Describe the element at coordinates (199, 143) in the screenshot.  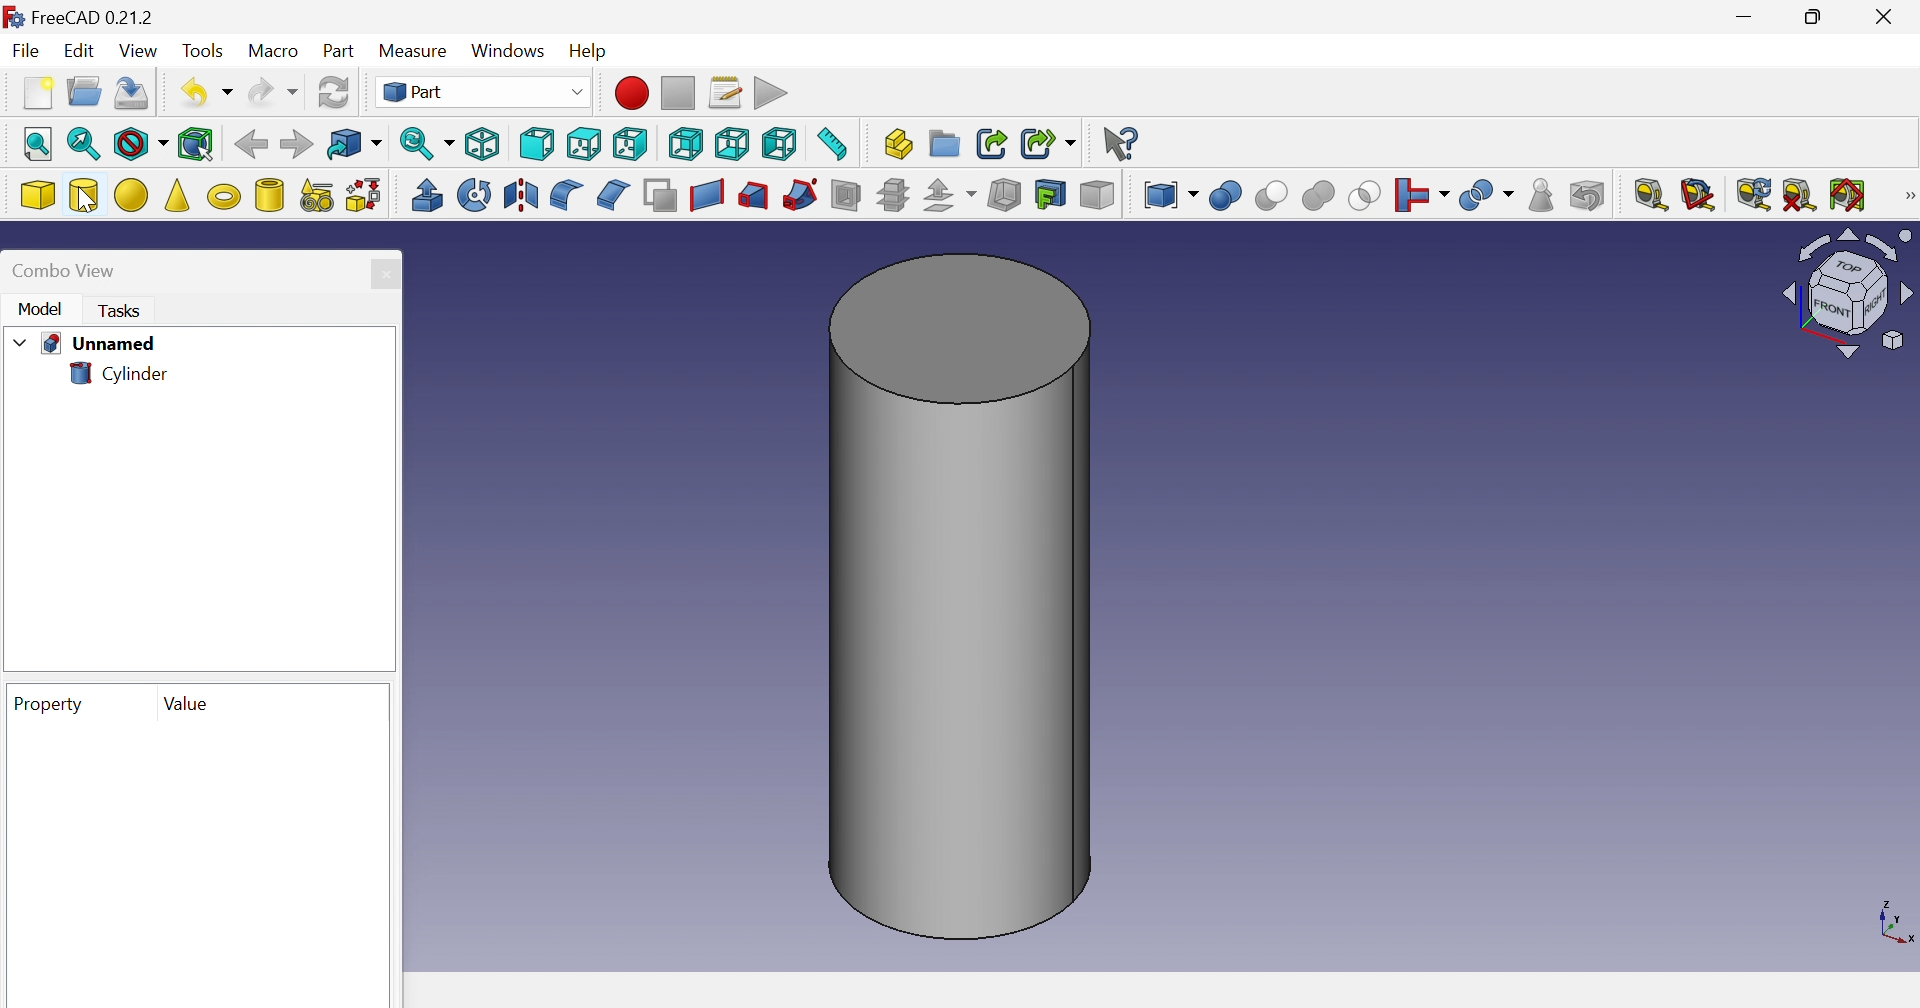
I see `Bounding box` at that location.